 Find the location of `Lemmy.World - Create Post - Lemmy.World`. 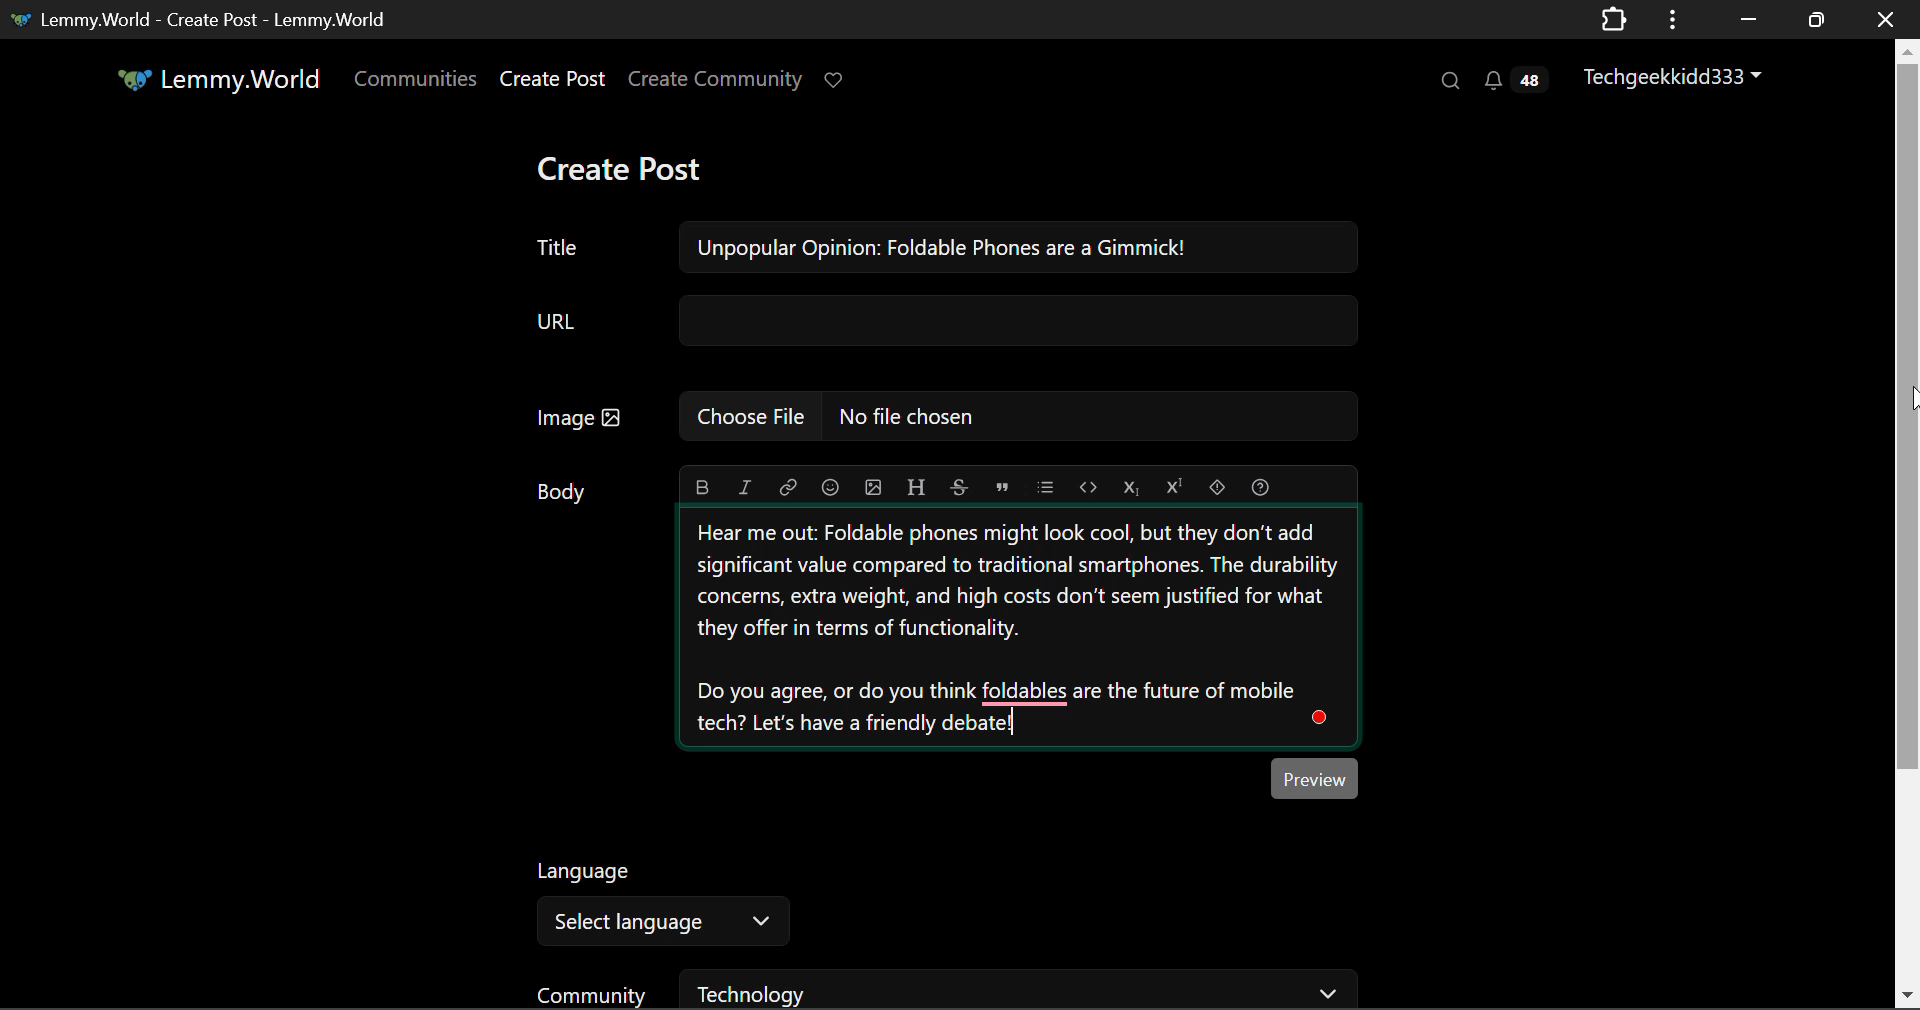

Lemmy.World - Create Post - Lemmy.World is located at coordinates (203, 18).